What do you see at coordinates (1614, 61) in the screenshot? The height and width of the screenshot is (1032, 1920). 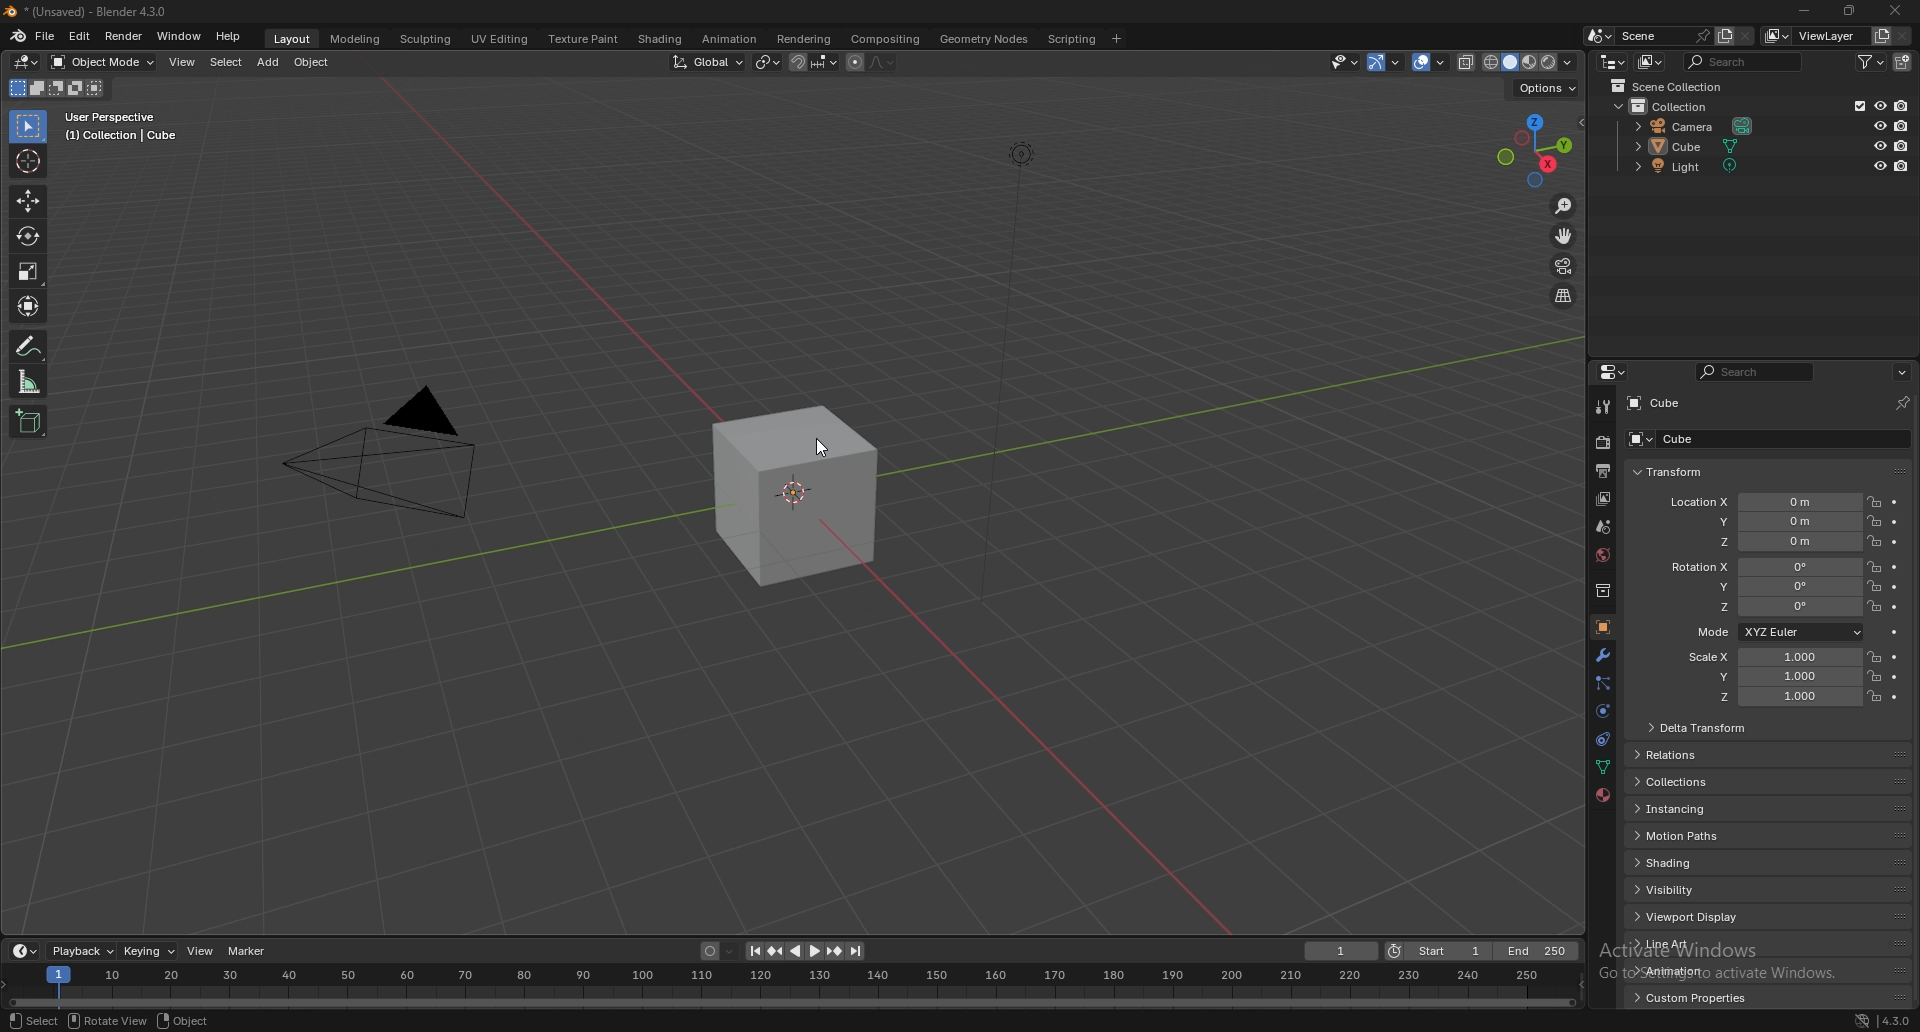 I see `editor type` at bounding box center [1614, 61].